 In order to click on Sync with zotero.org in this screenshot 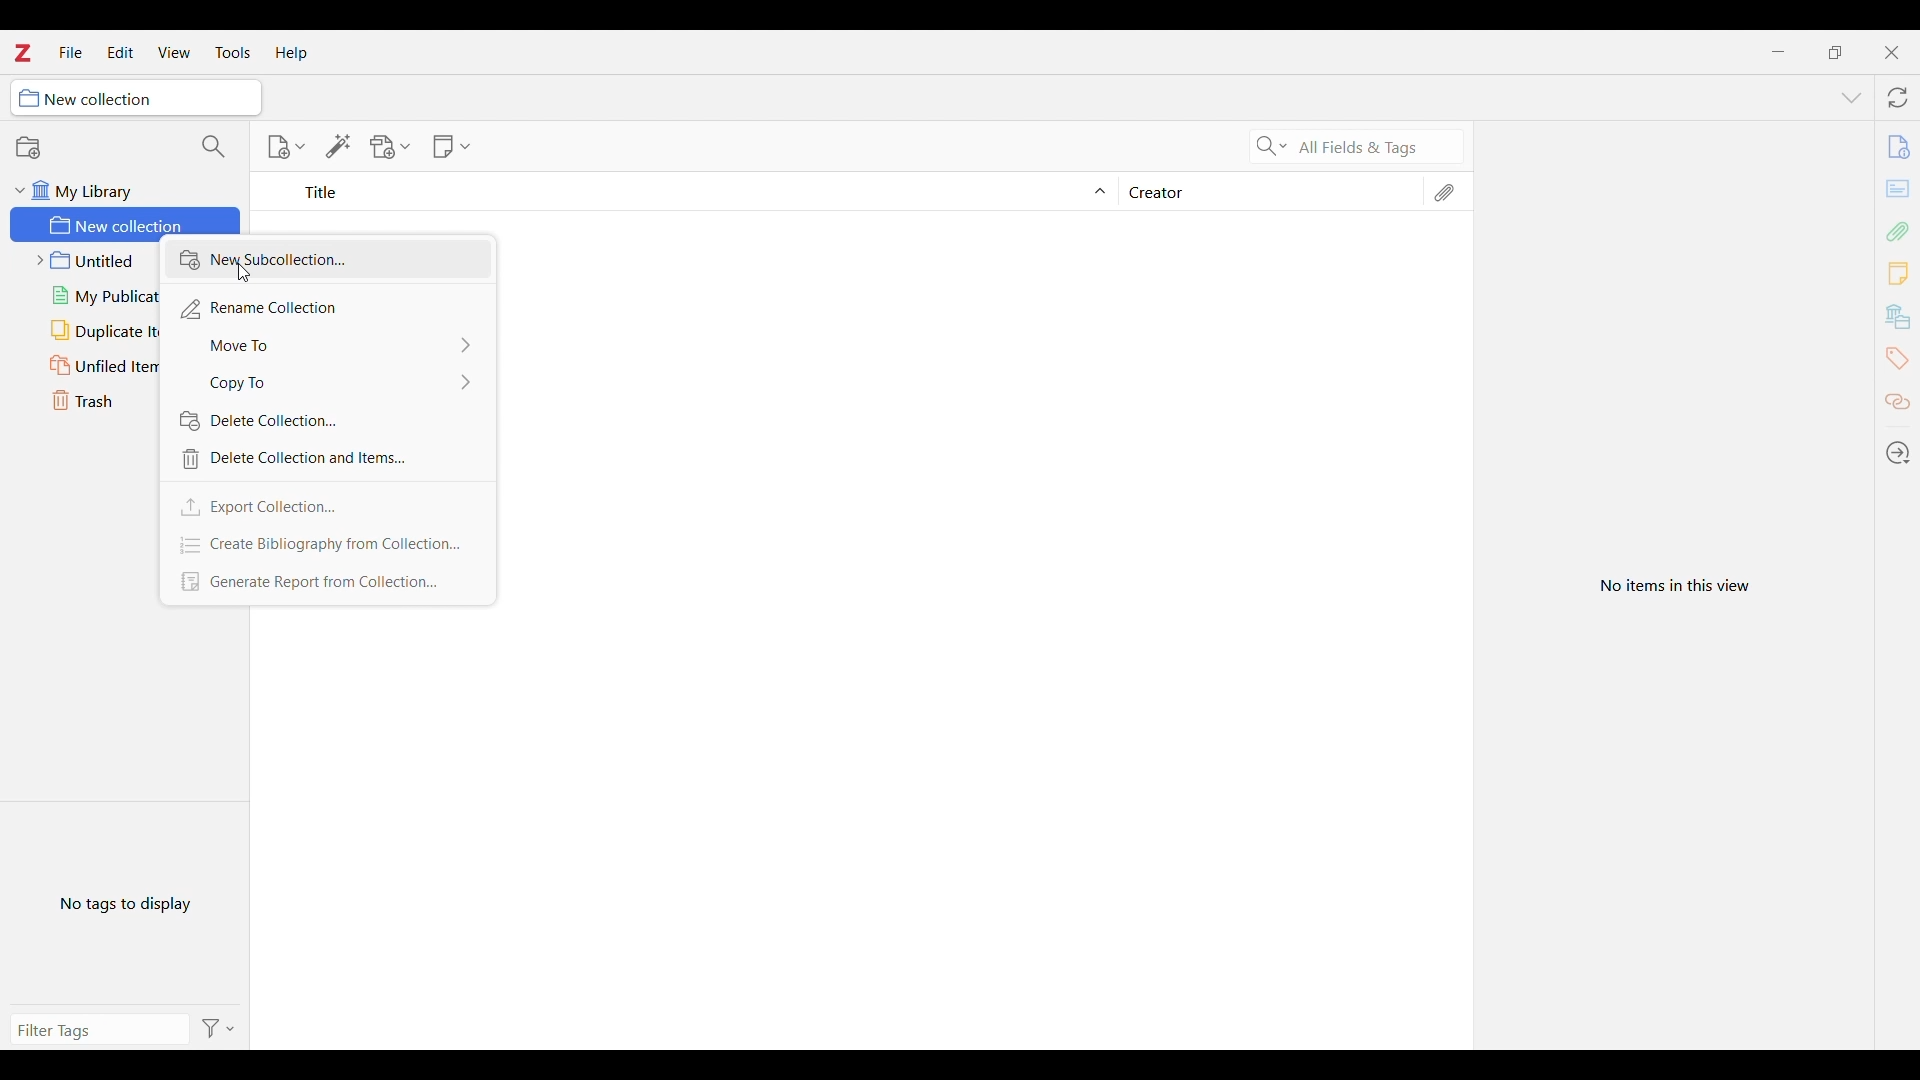, I will do `click(1897, 97)`.